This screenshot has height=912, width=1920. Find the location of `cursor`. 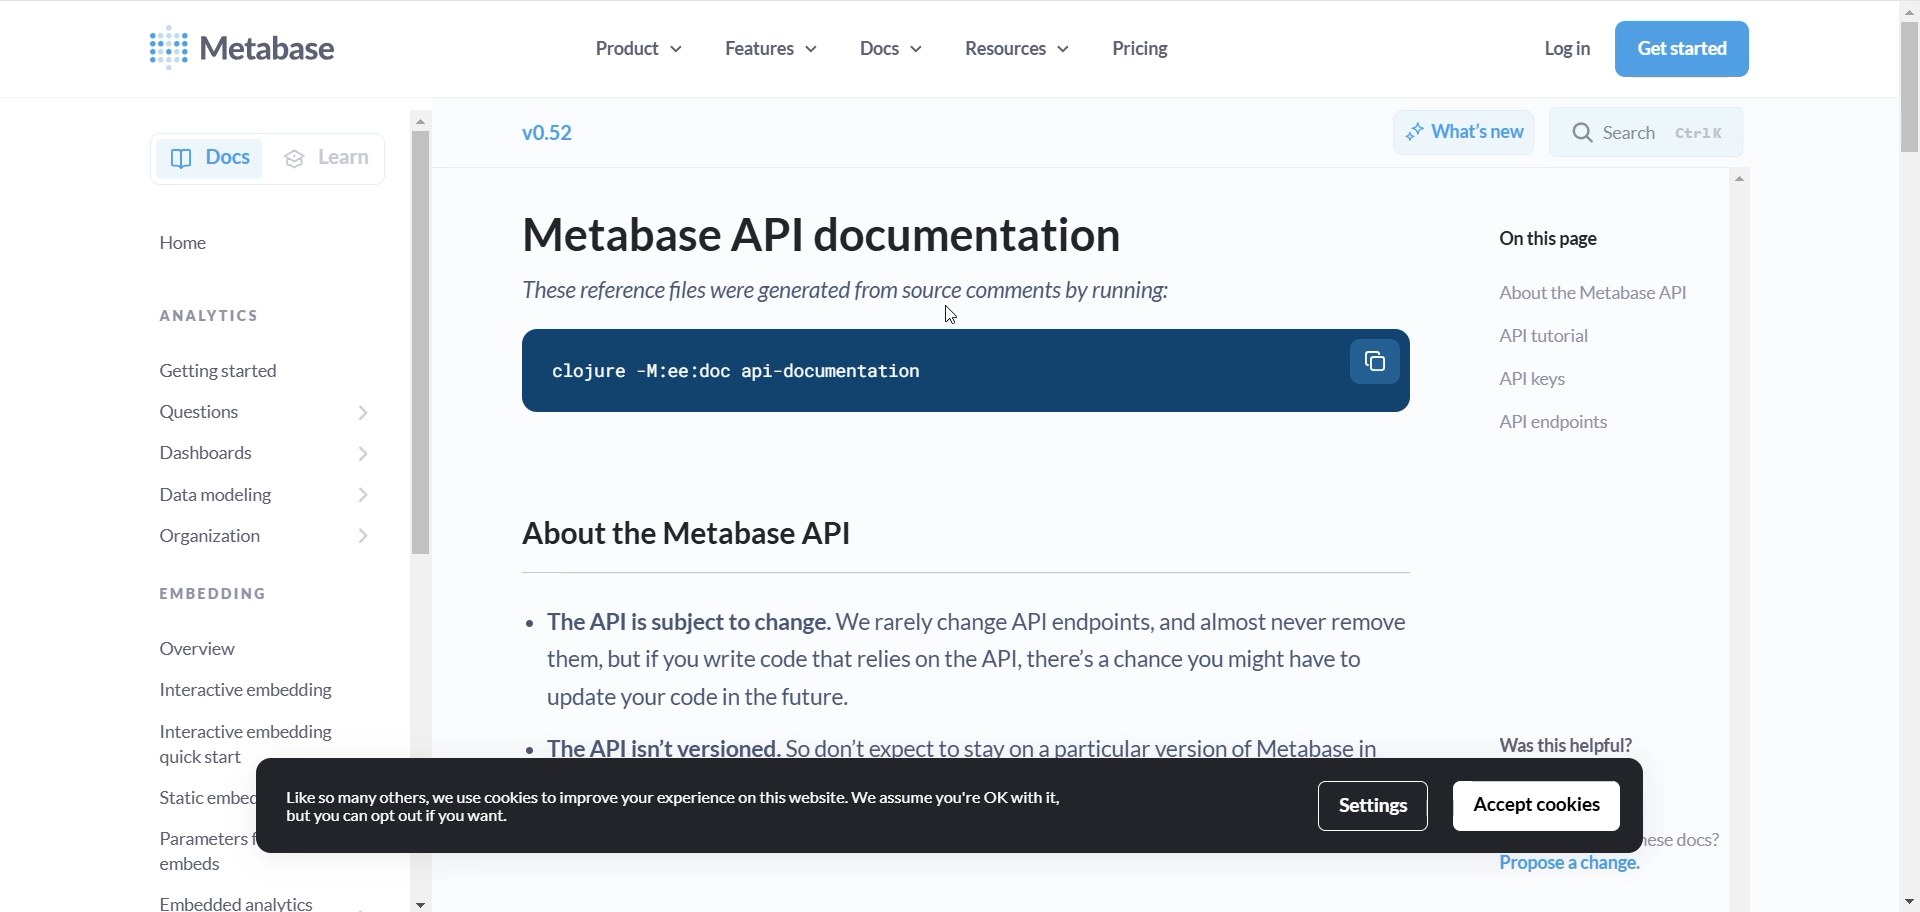

cursor is located at coordinates (952, 313).